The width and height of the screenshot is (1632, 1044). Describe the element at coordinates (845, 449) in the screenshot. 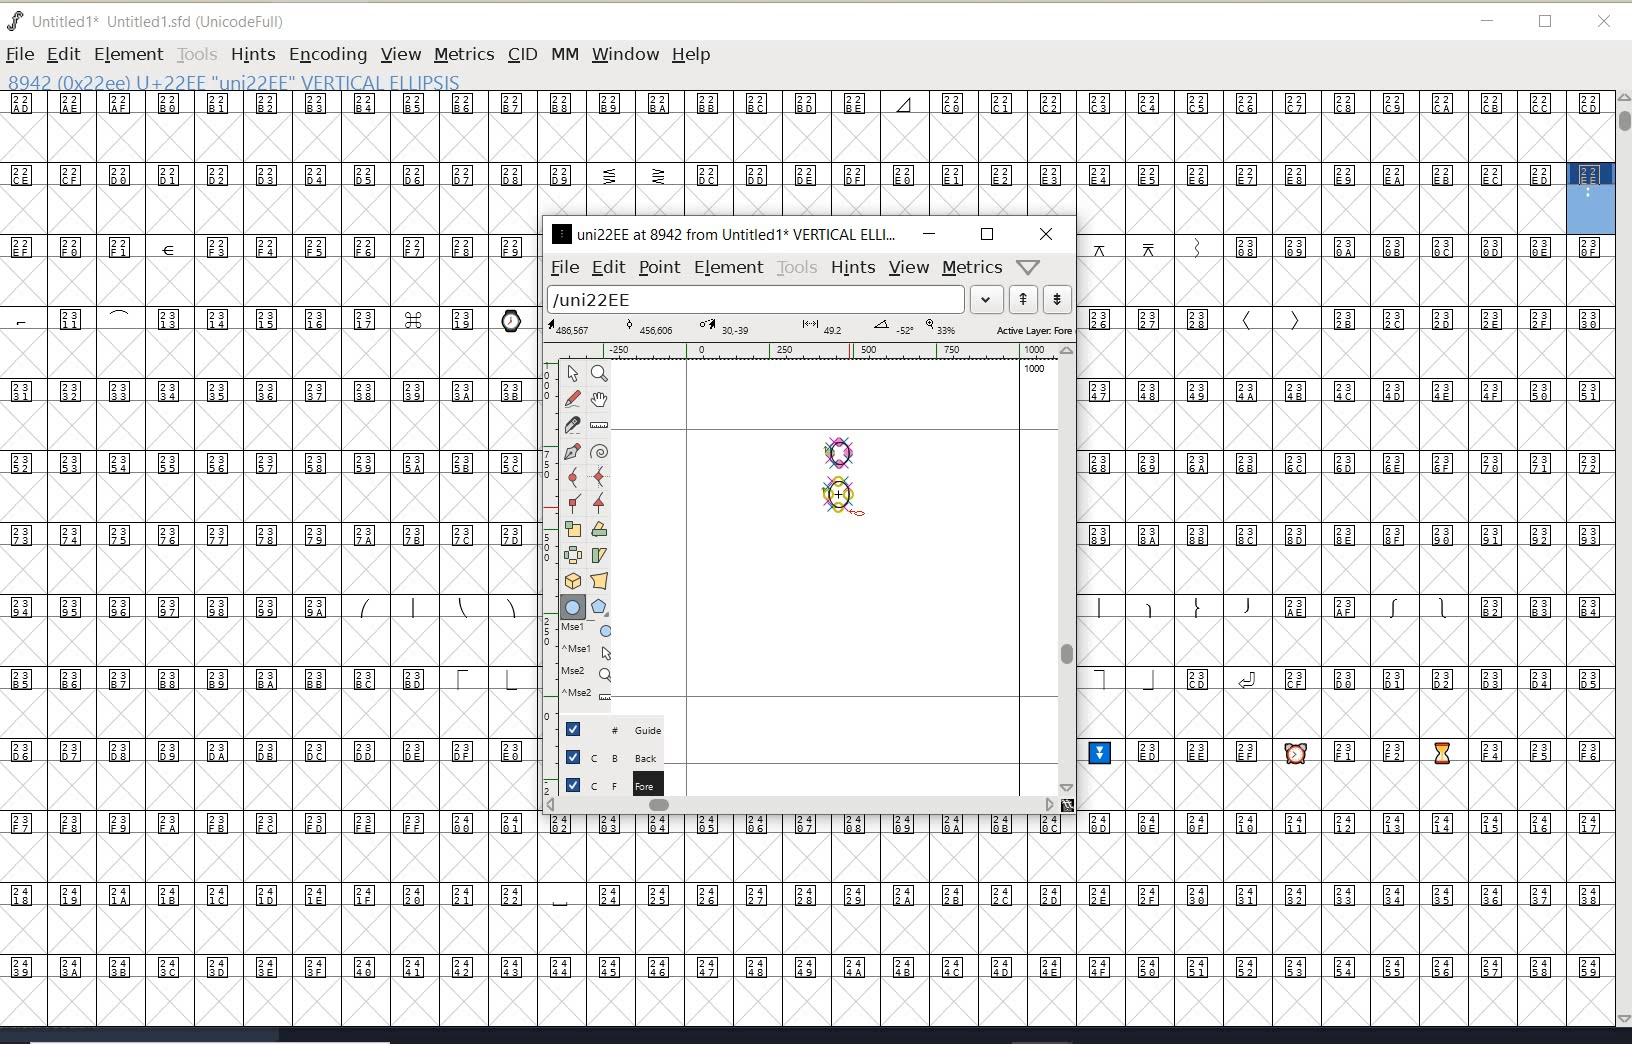

I see `a vertical ellipsis creation` at that location.